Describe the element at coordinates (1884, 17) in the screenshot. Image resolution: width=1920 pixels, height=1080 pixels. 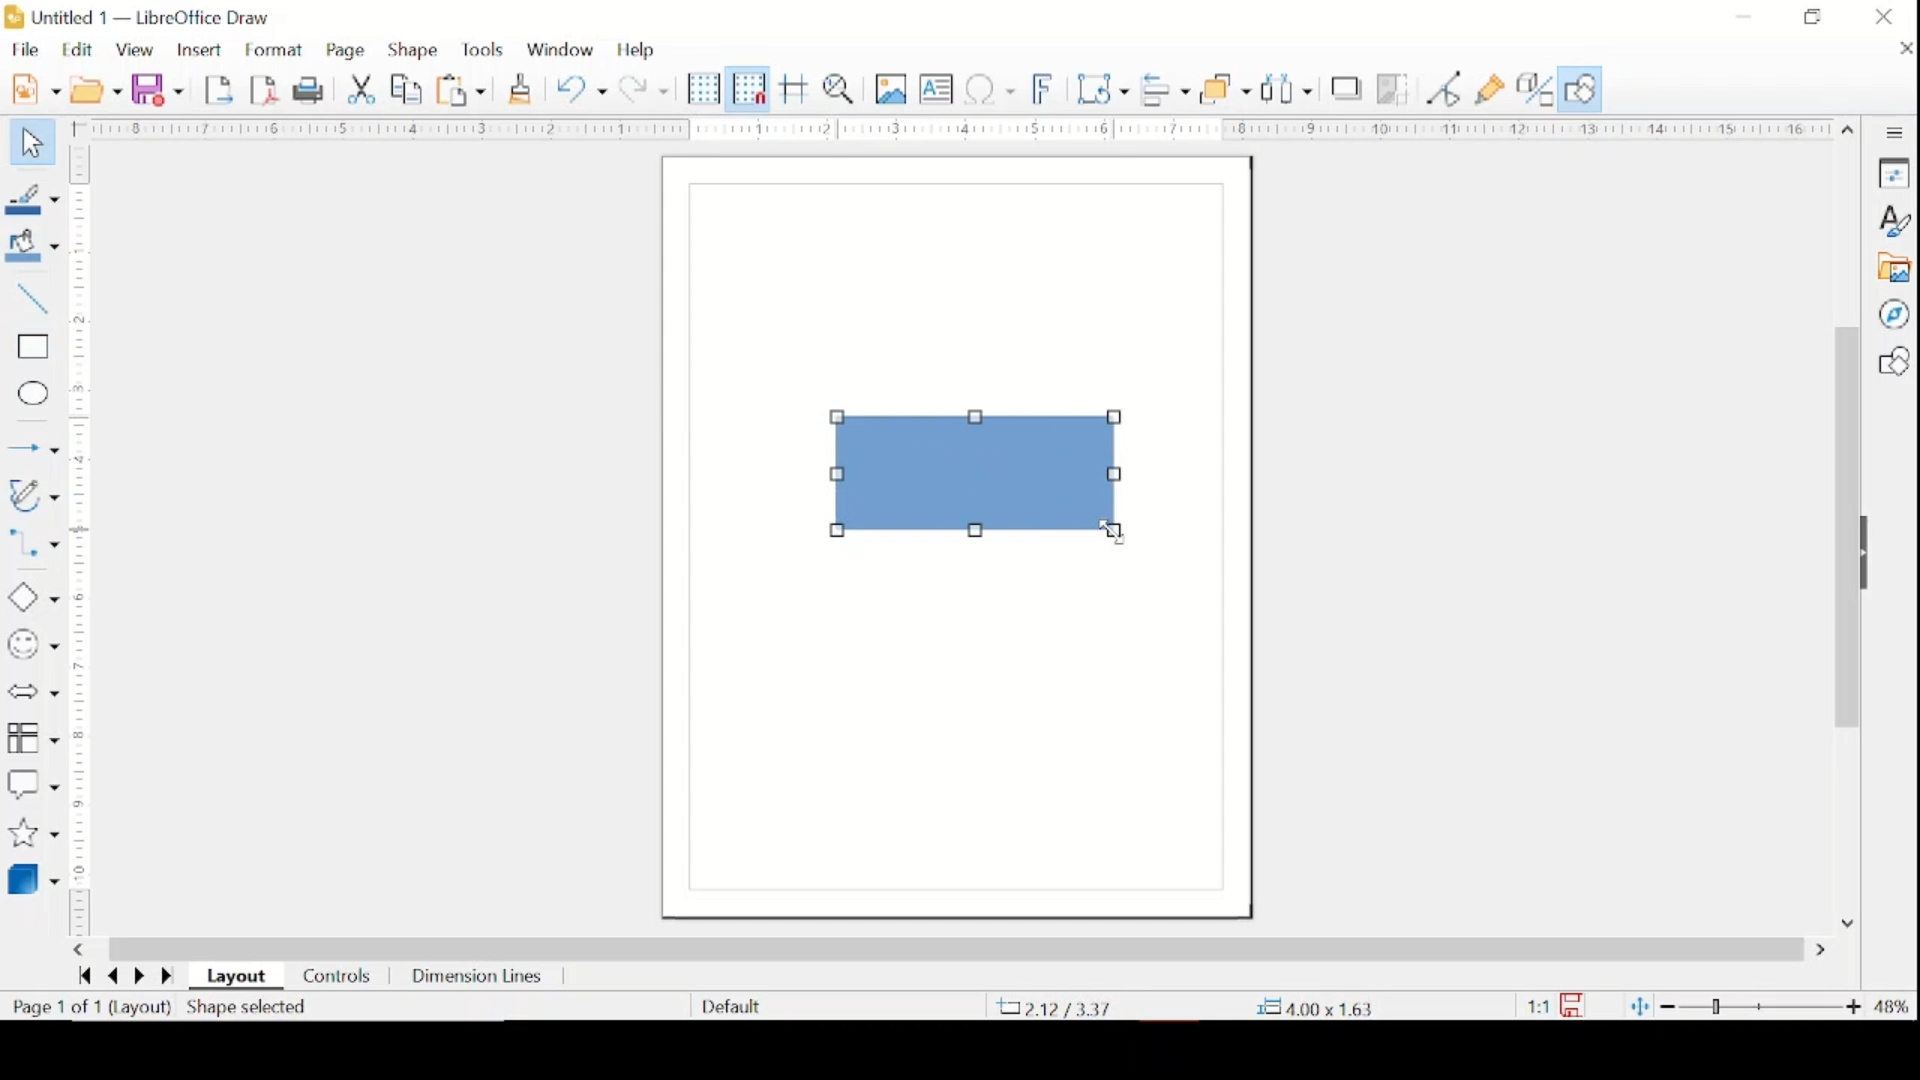
I see `close` at that location.